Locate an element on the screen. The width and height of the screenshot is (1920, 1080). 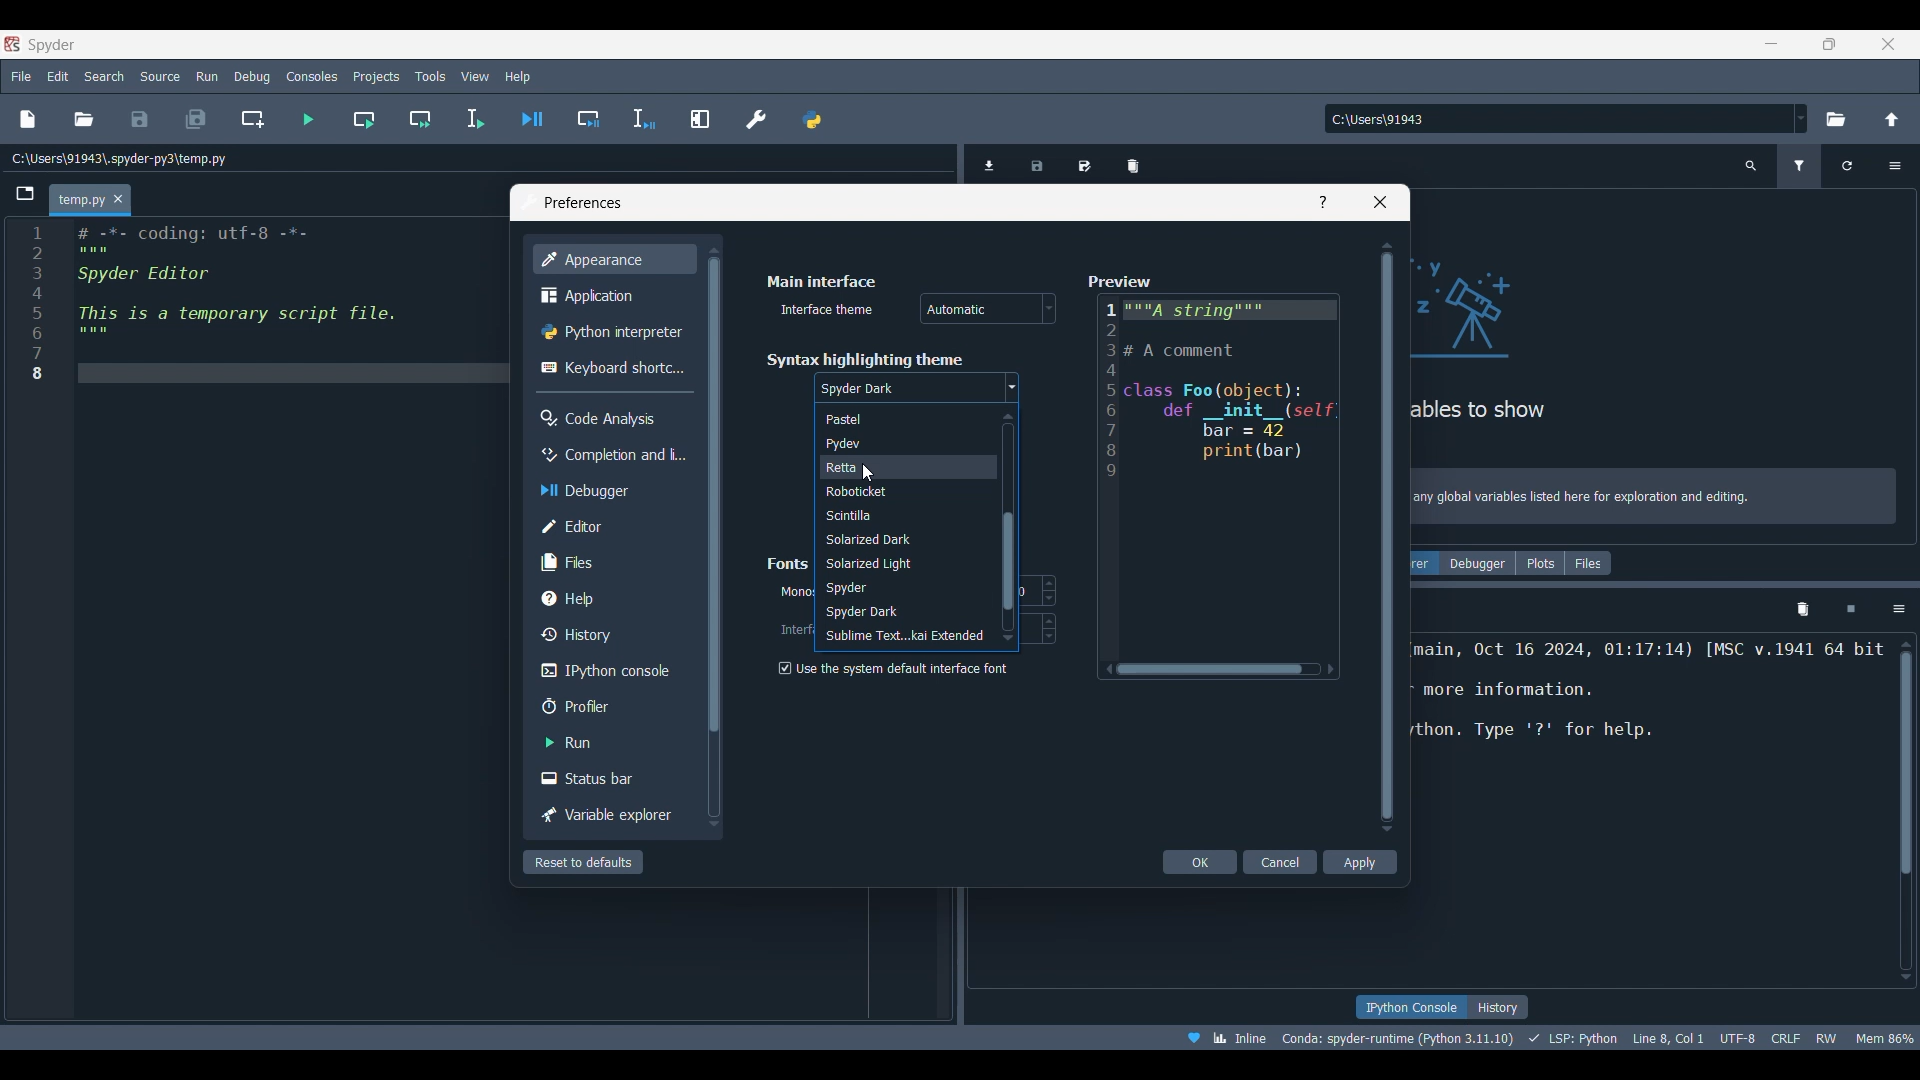
File menu is located at coordinates (21, 73).